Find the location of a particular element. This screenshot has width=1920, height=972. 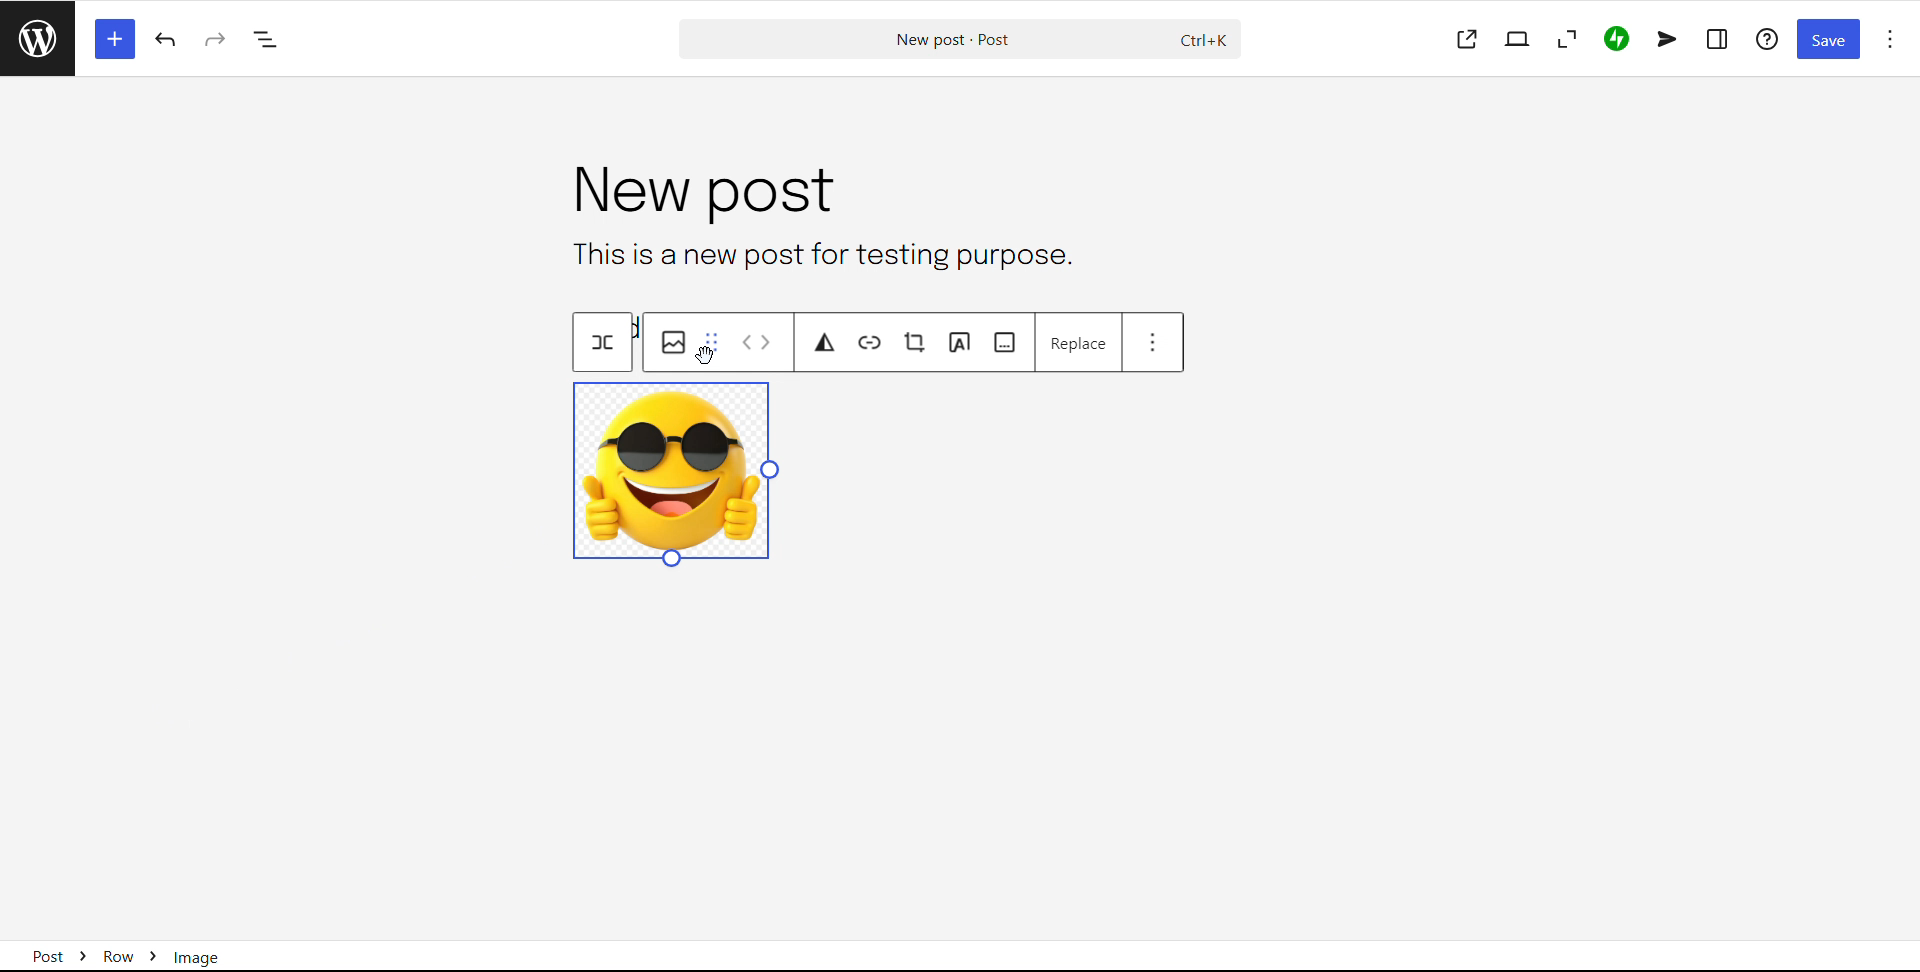

add text over image is located at coordinates (959, 342).